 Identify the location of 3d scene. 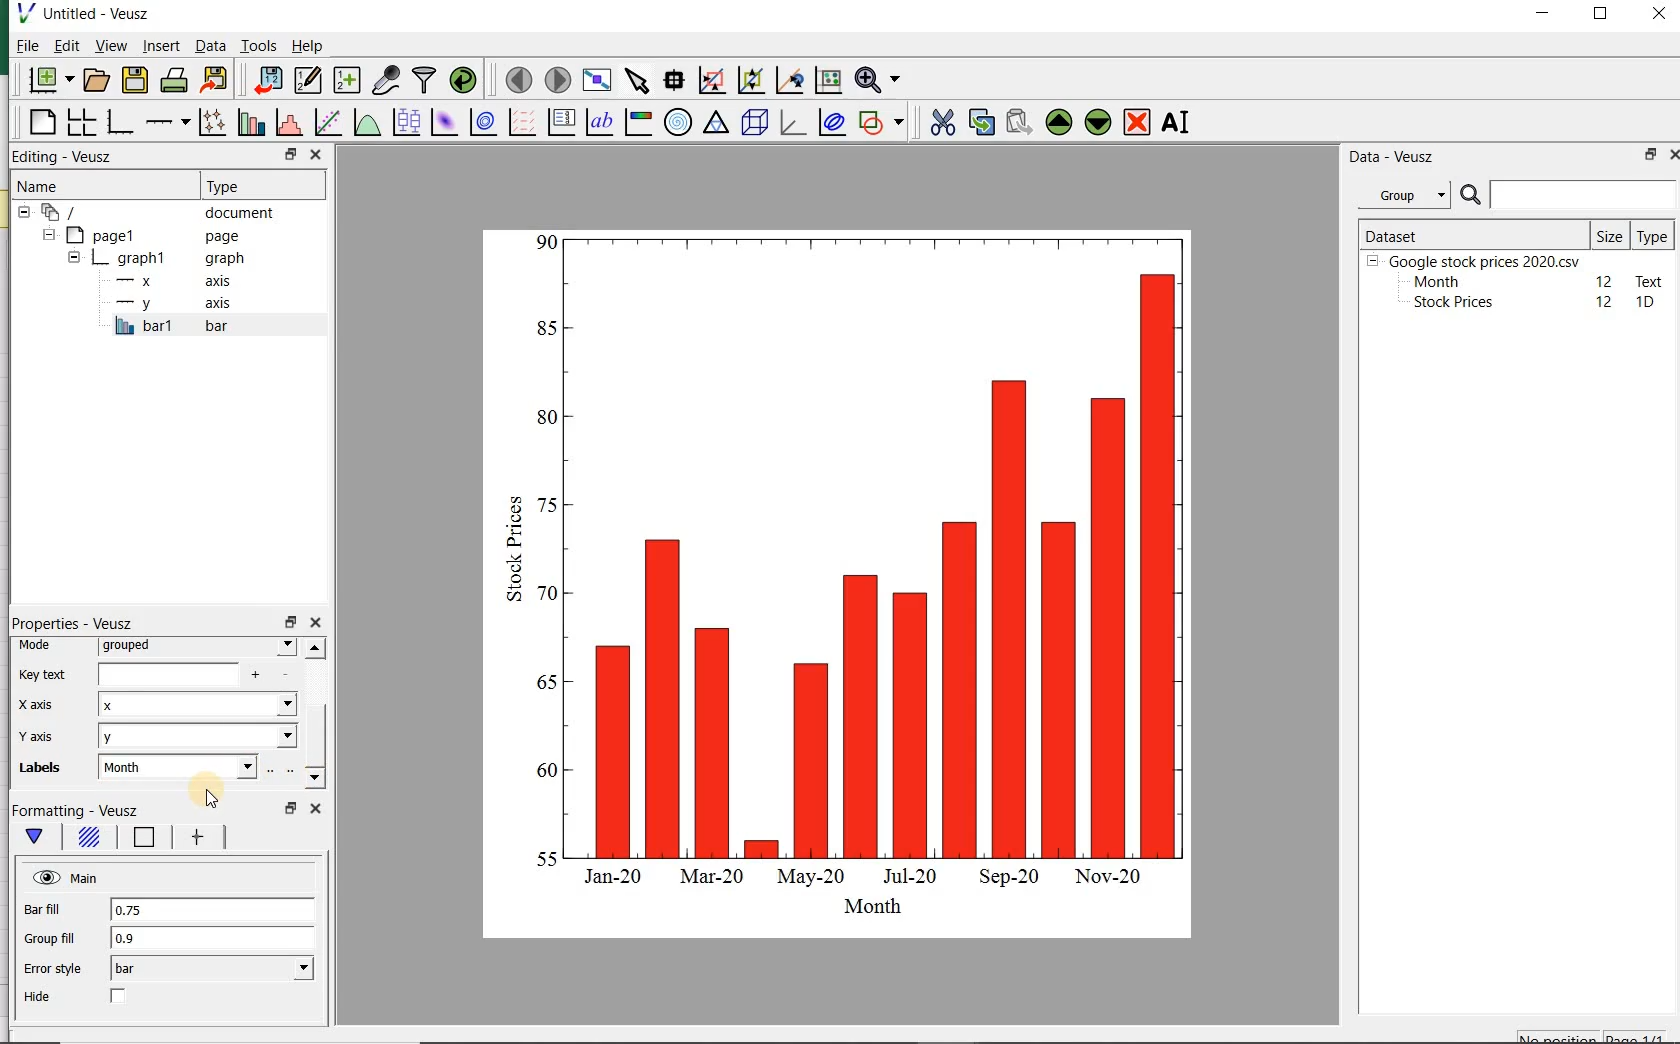
(755, 124).